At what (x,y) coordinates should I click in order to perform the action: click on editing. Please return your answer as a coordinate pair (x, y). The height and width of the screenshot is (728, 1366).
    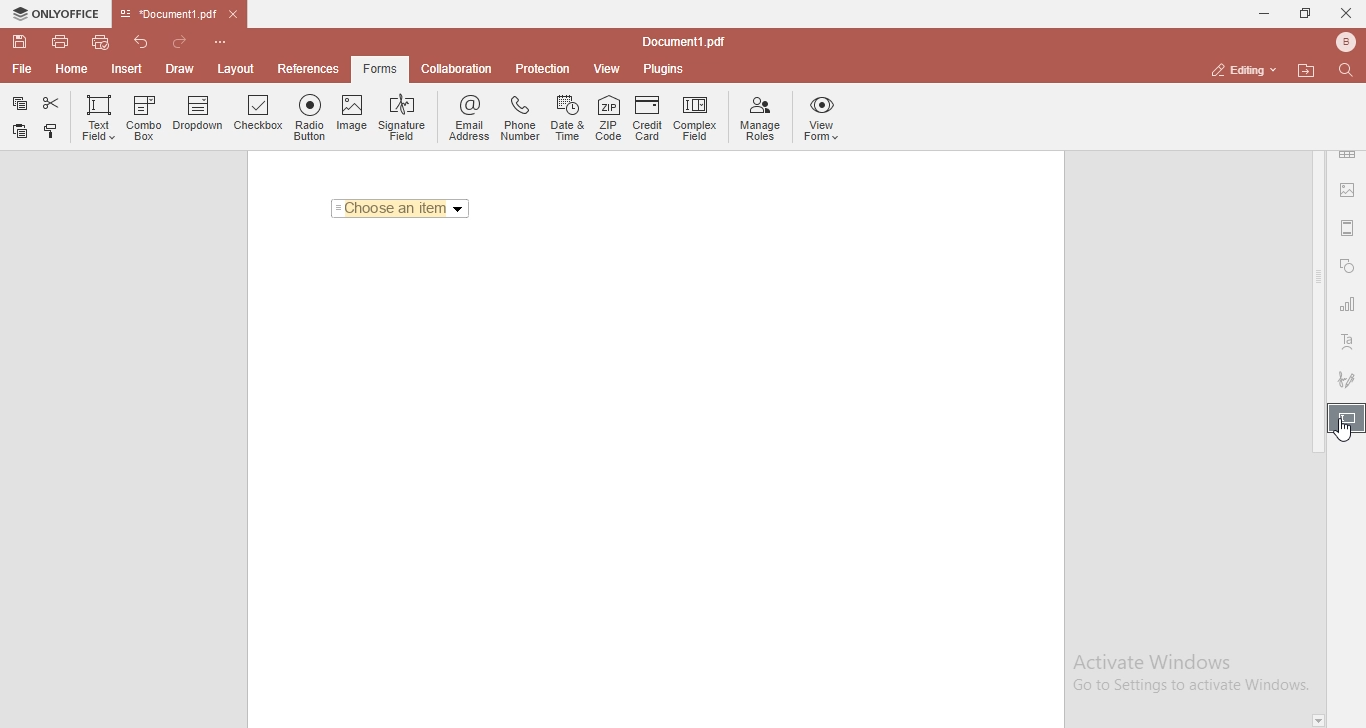
    Looking at the image, I should click on (1241, 69).